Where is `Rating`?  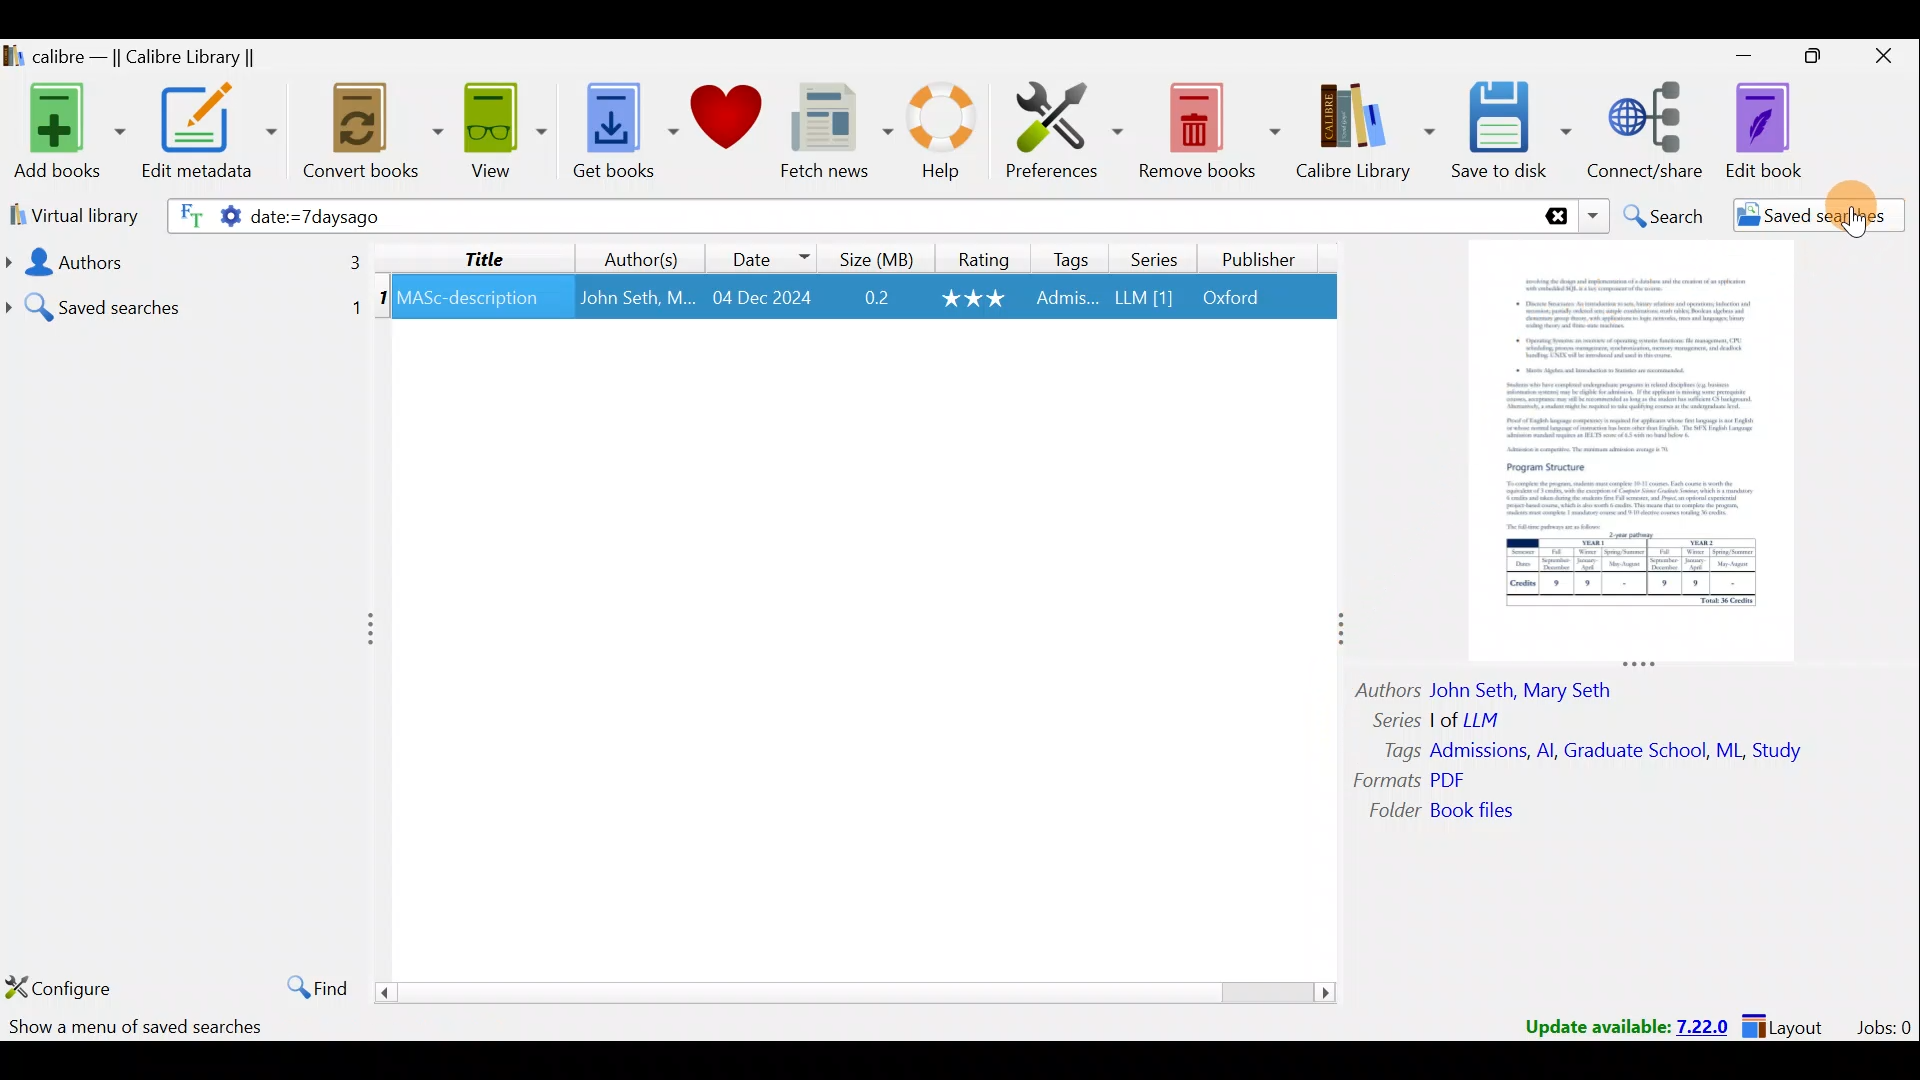
Rating is located at coordinates (979, 257).